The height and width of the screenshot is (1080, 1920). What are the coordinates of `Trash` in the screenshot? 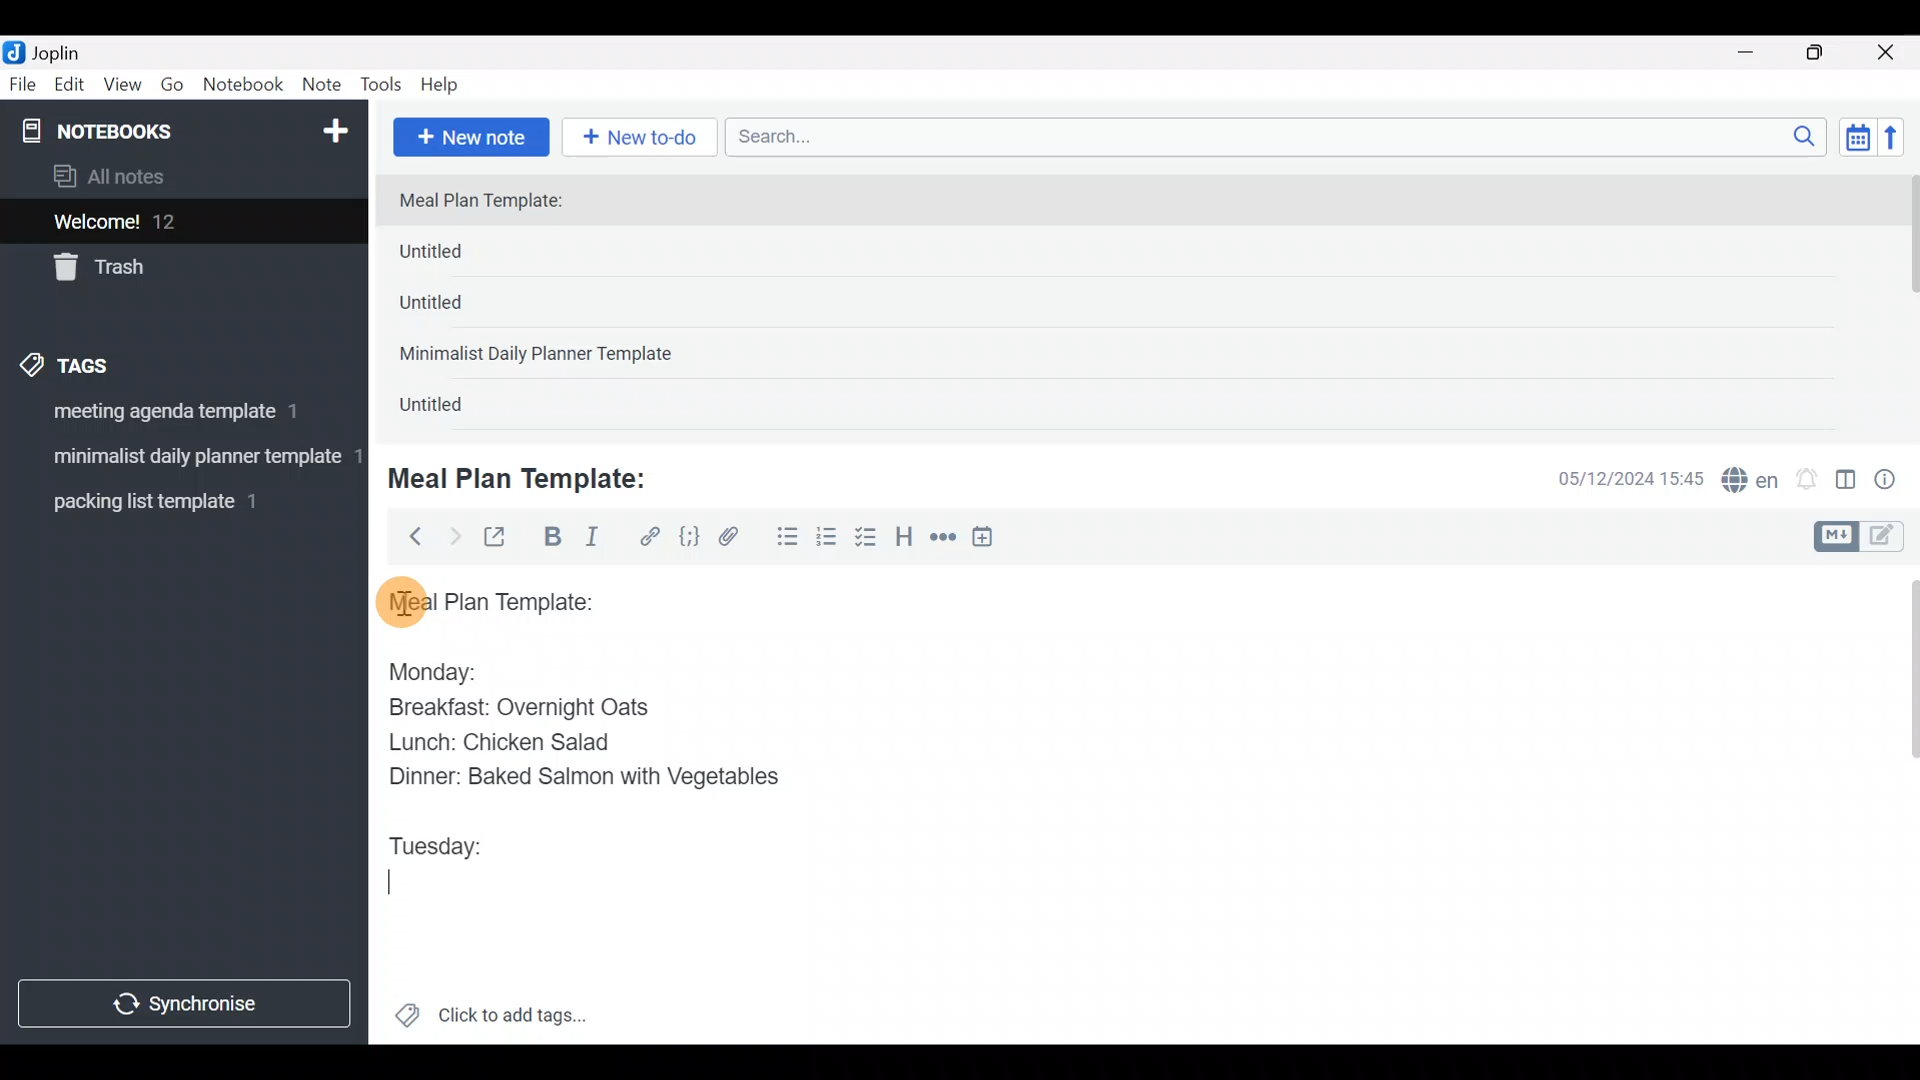 It's located at (172, 269).